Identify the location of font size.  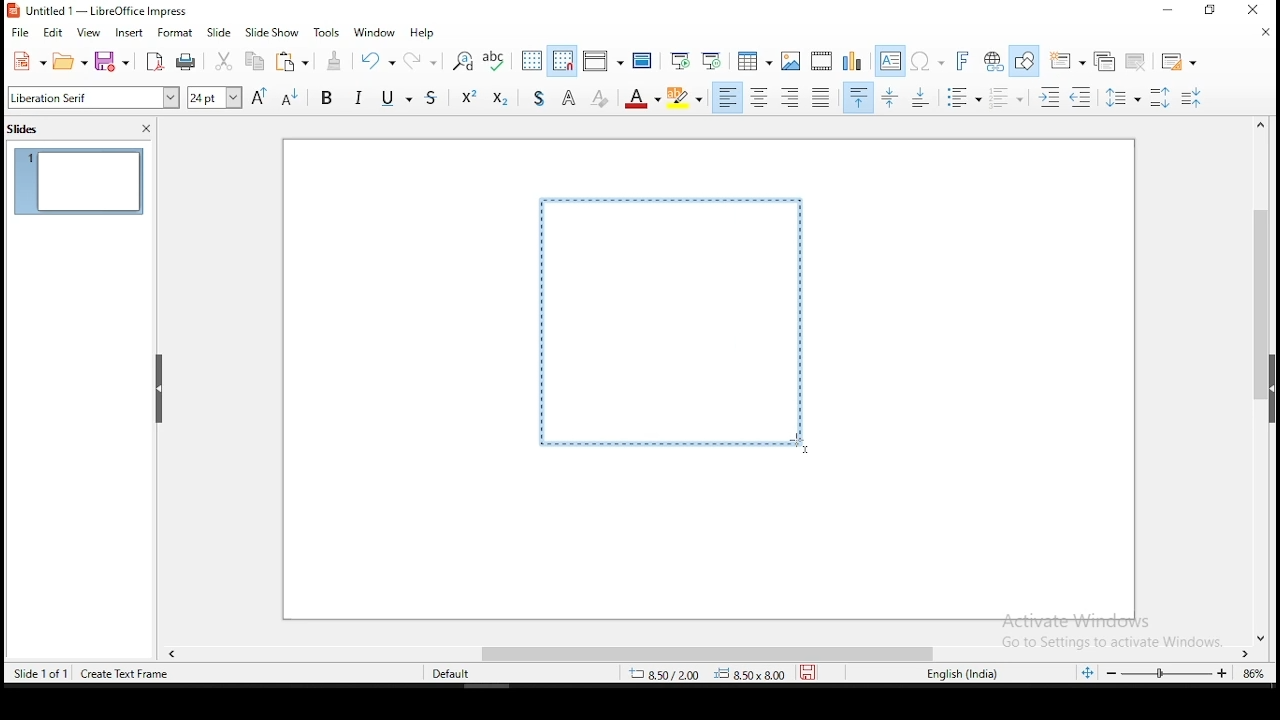
(212, 96).